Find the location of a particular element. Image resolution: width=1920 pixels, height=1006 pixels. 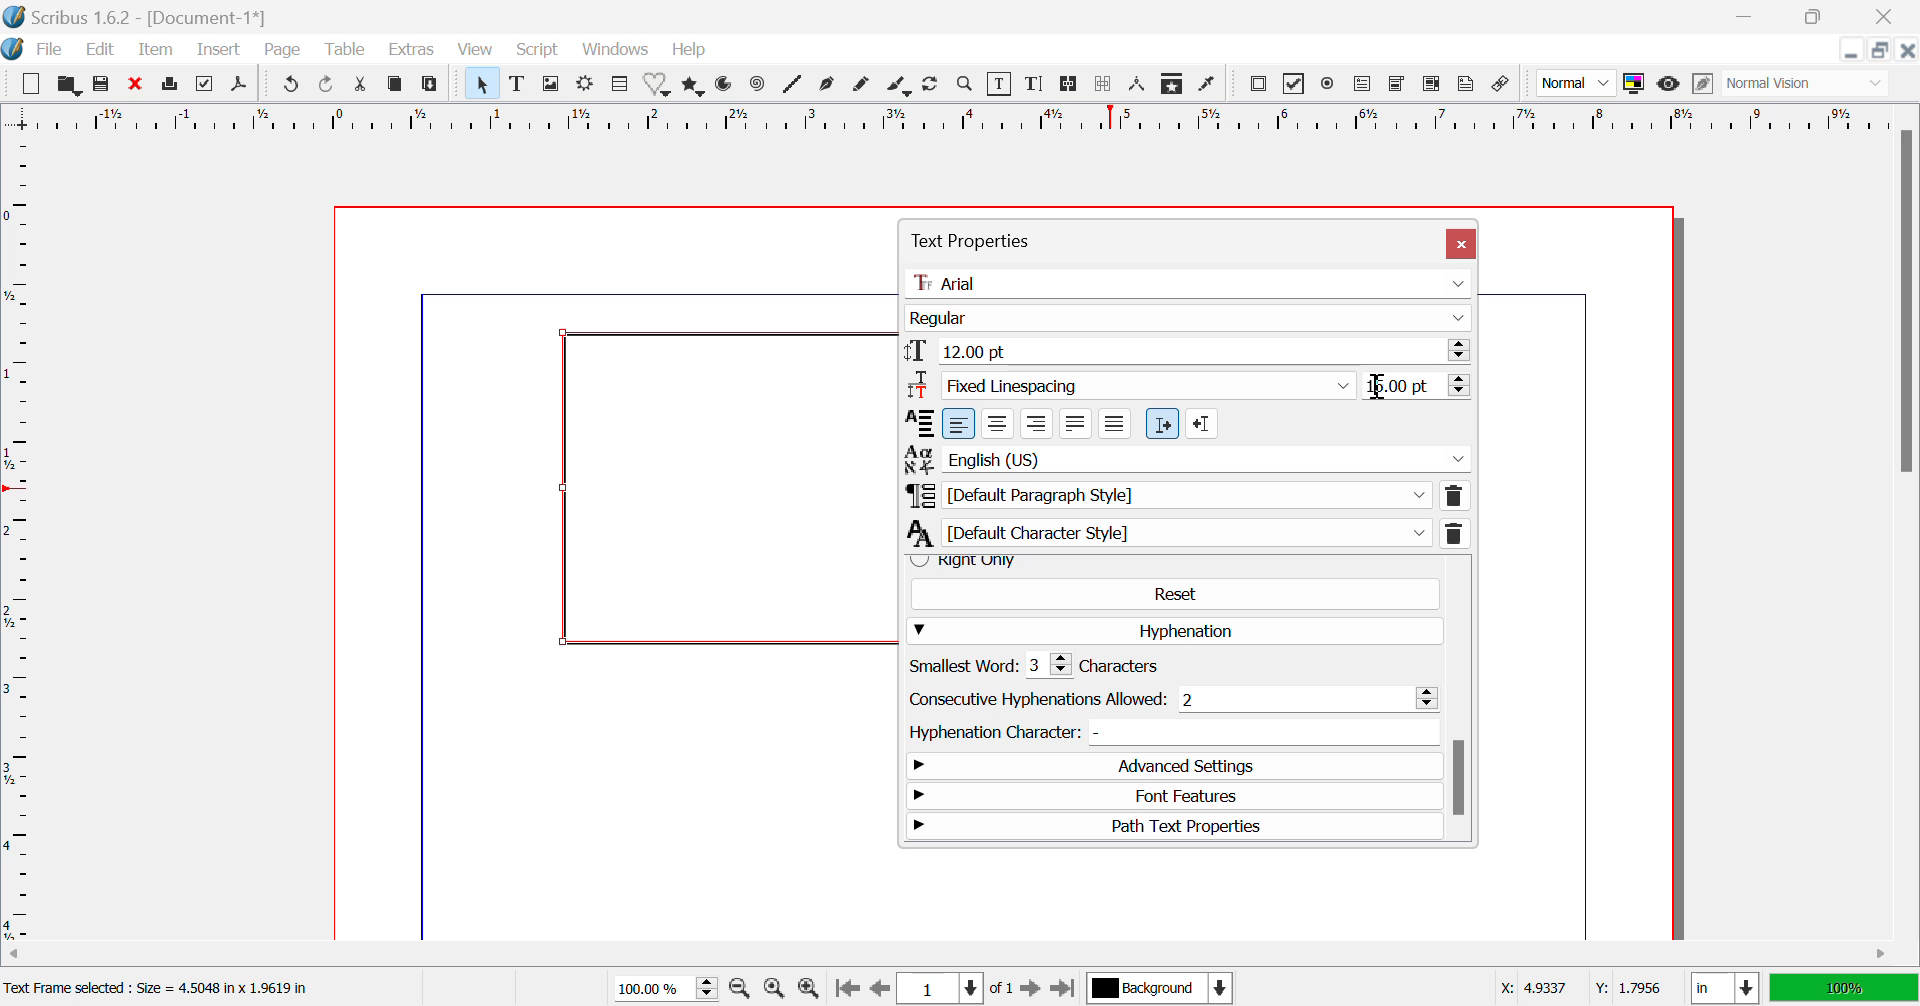

Cursor is located at coordinates (1380, 388).